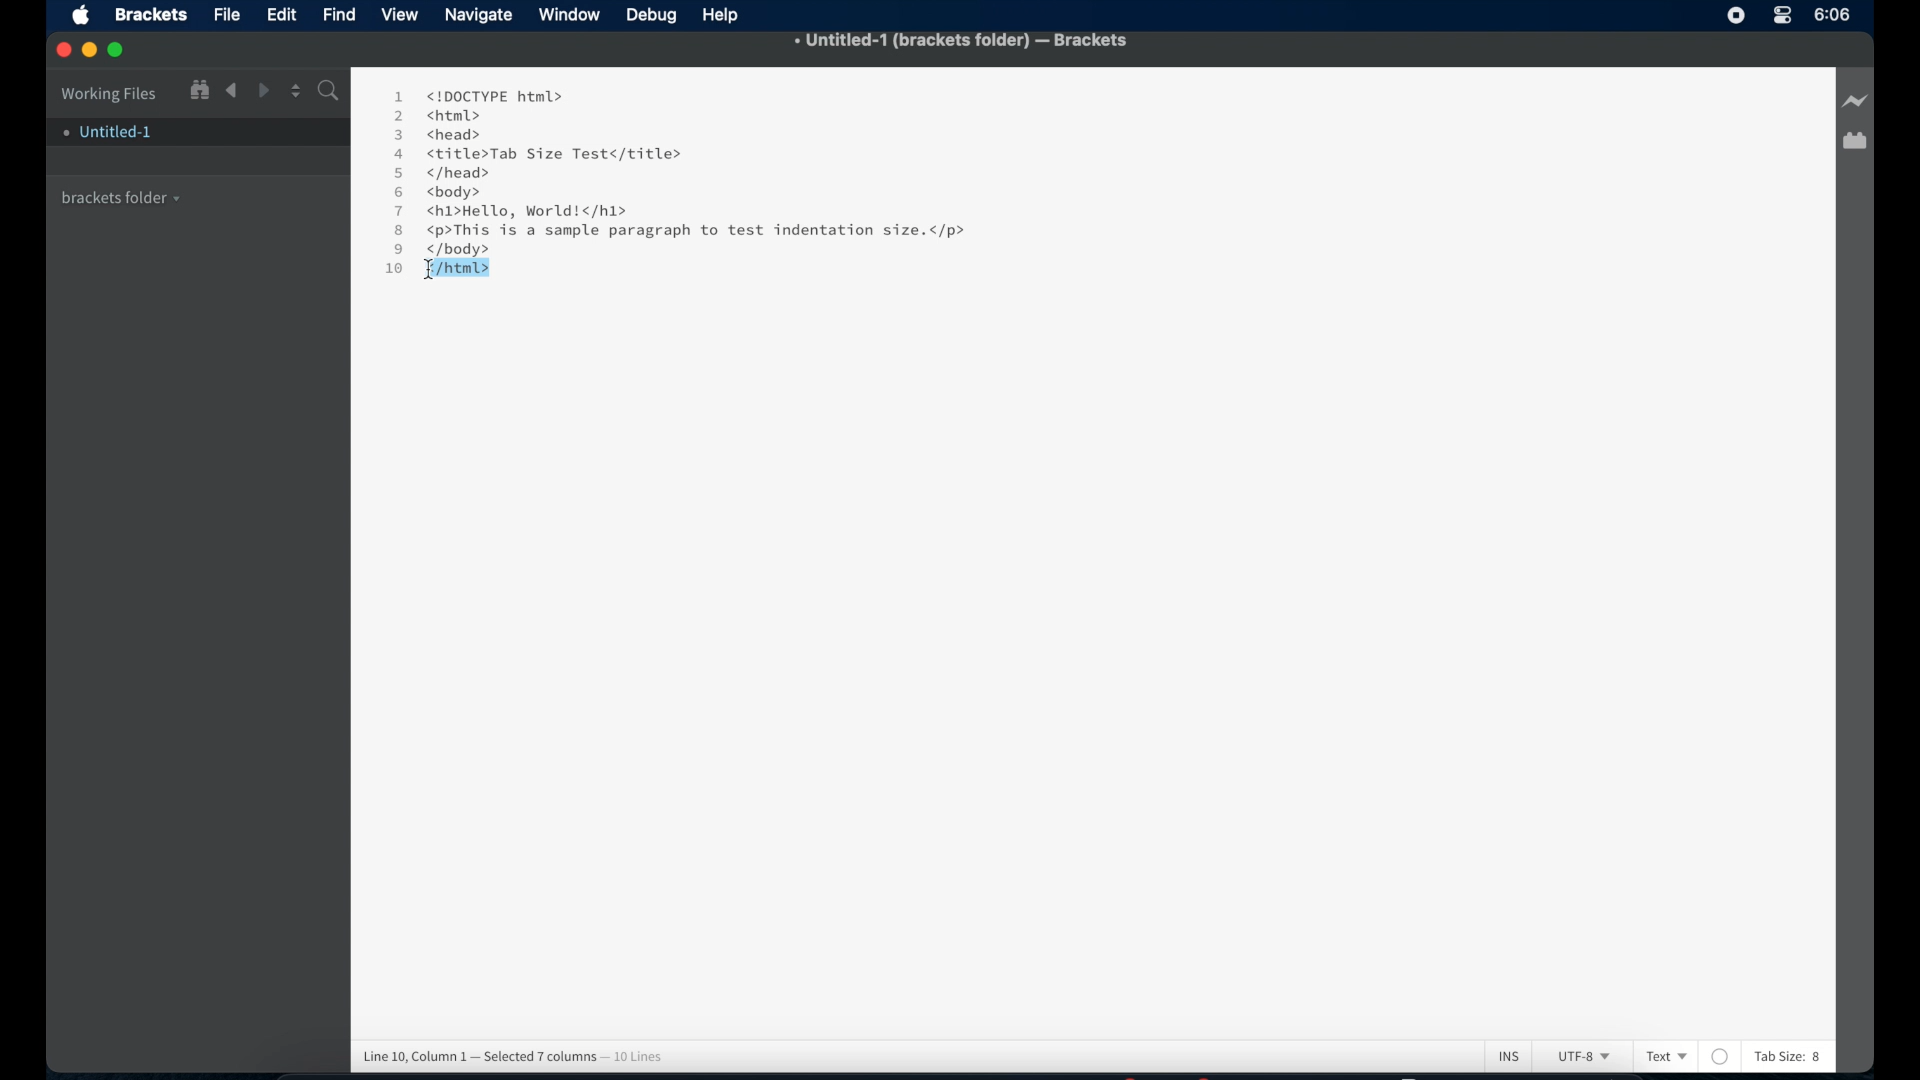 This screenshot has width=1920, height=1080. What do you see at coordinates (441, 174) in the screenshot?
I see `5 </head>` at bounding box center [441, 174].